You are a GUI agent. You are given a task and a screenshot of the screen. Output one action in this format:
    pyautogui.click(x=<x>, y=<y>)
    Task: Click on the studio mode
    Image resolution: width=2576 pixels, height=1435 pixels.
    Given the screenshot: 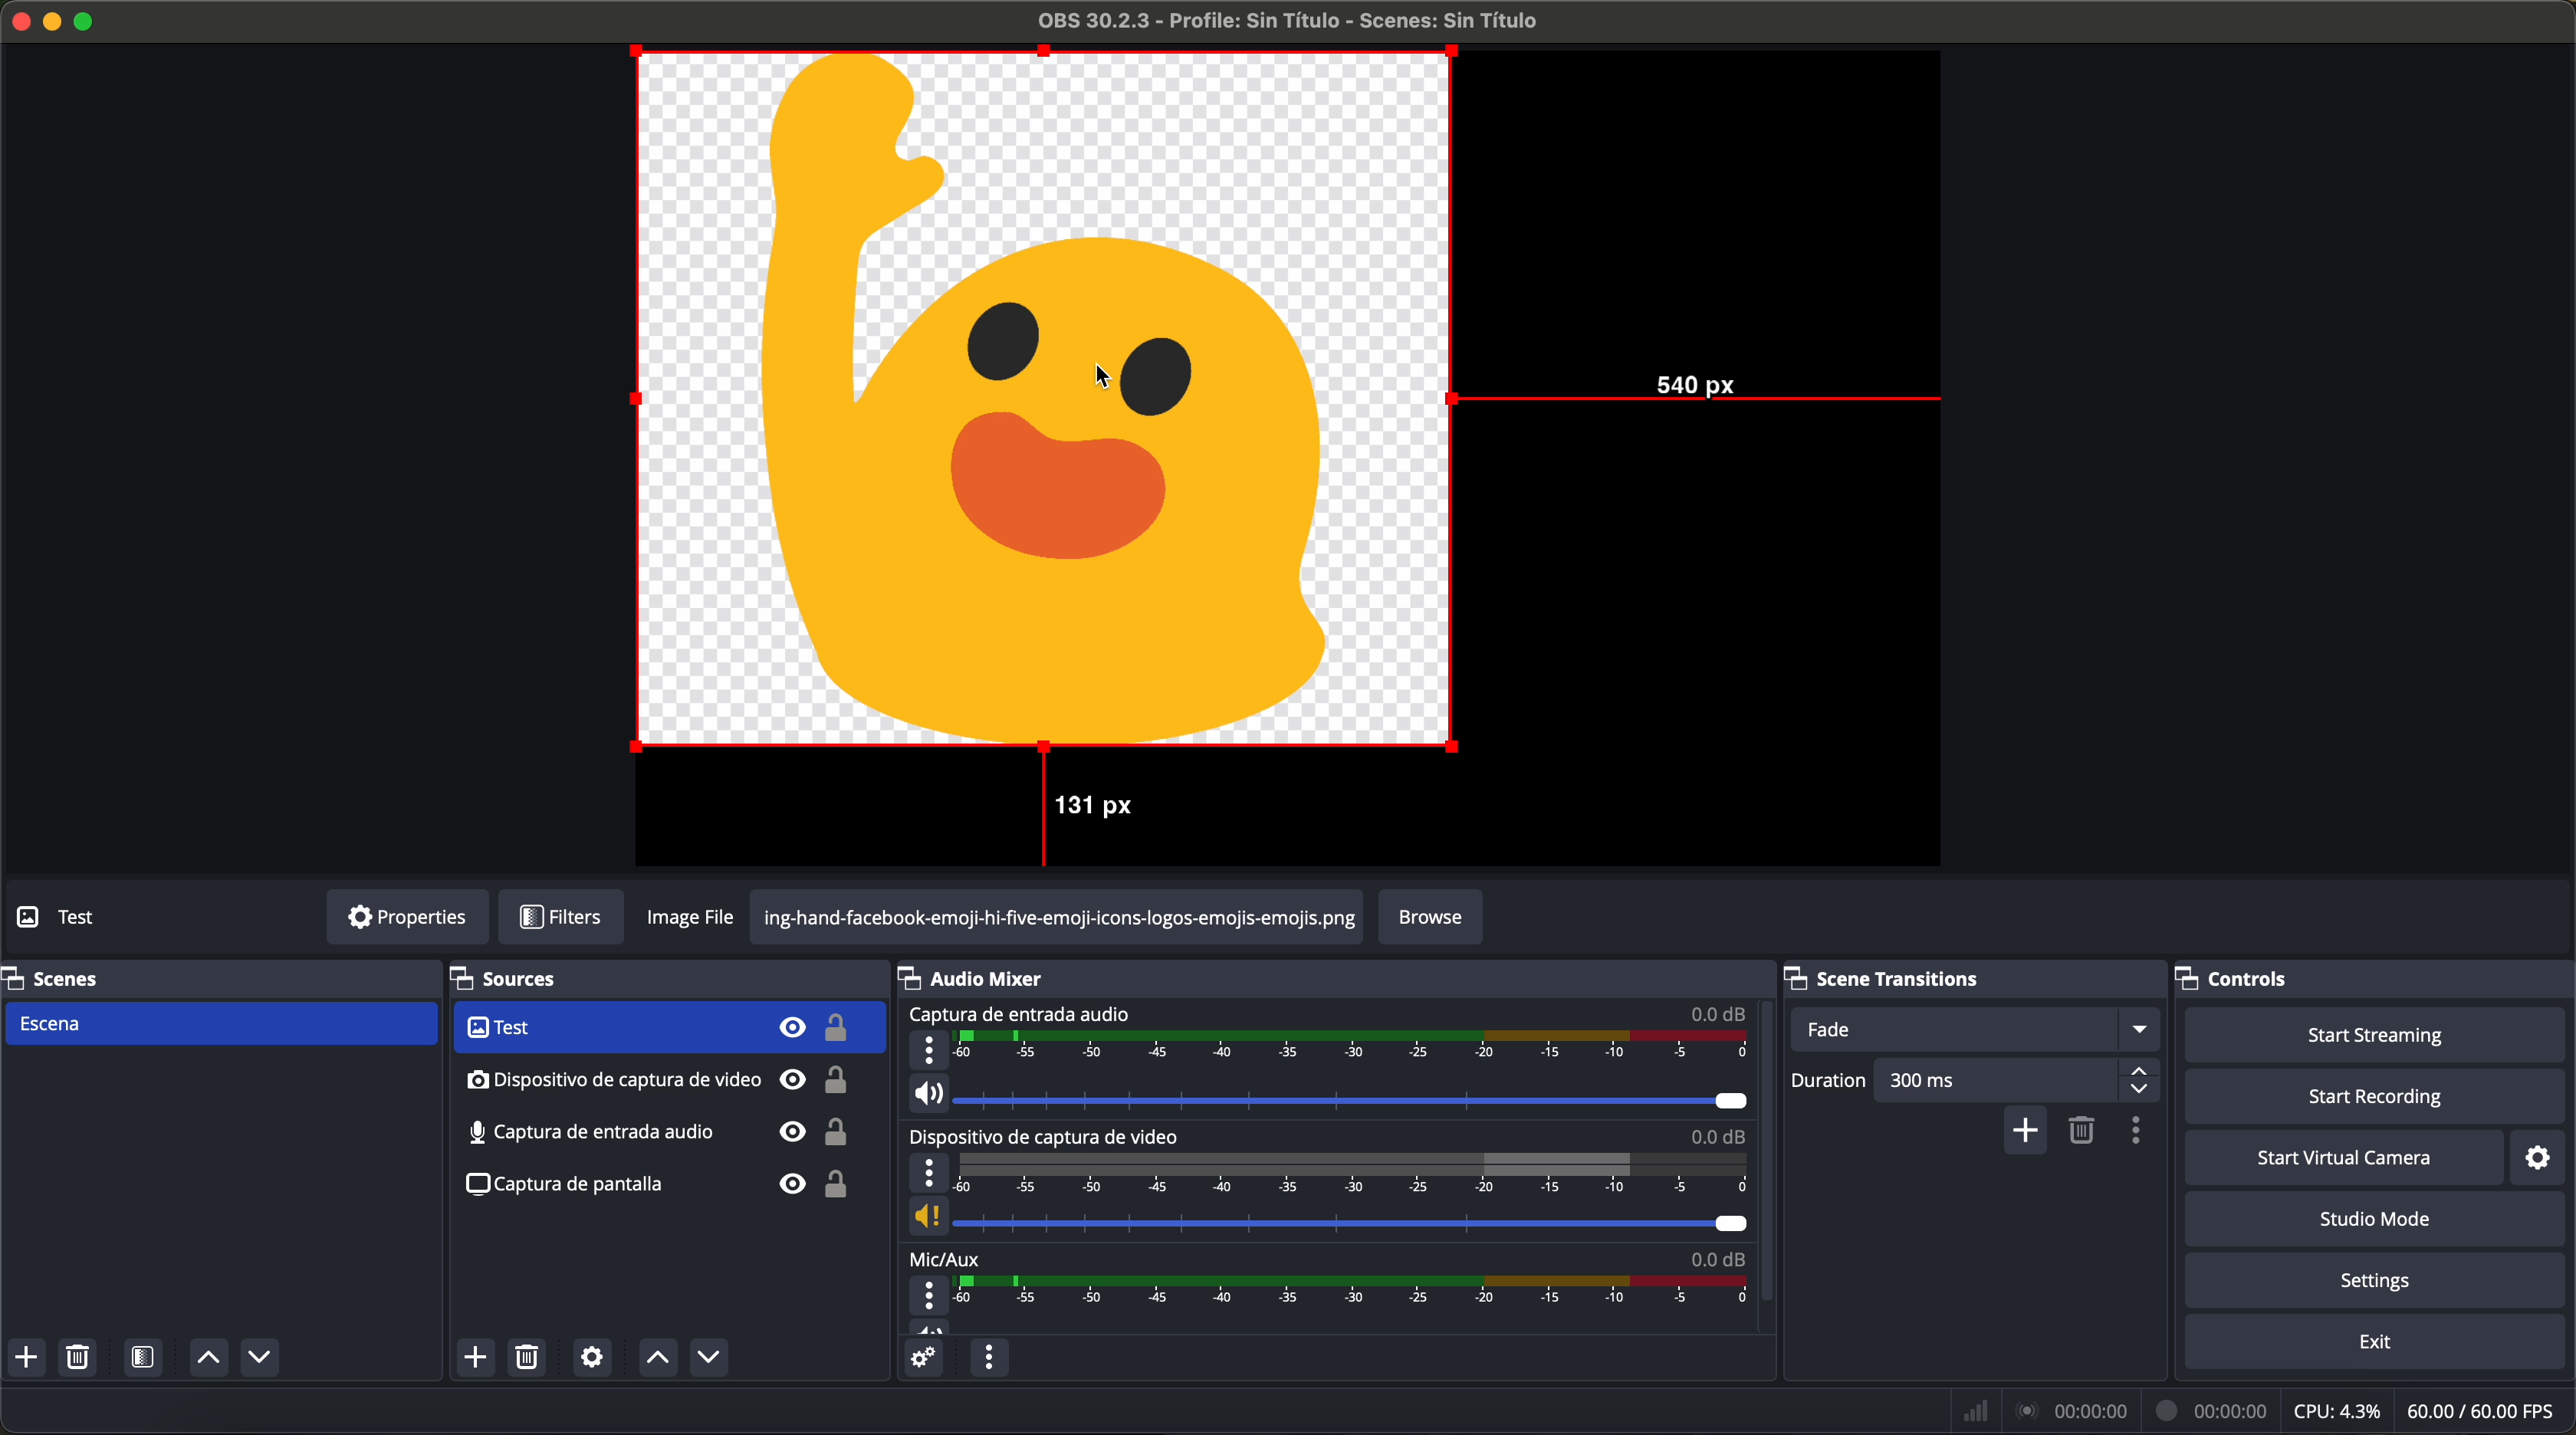 What is the action you would take?
    pyautogui.click(x=2376, y=1220)
    